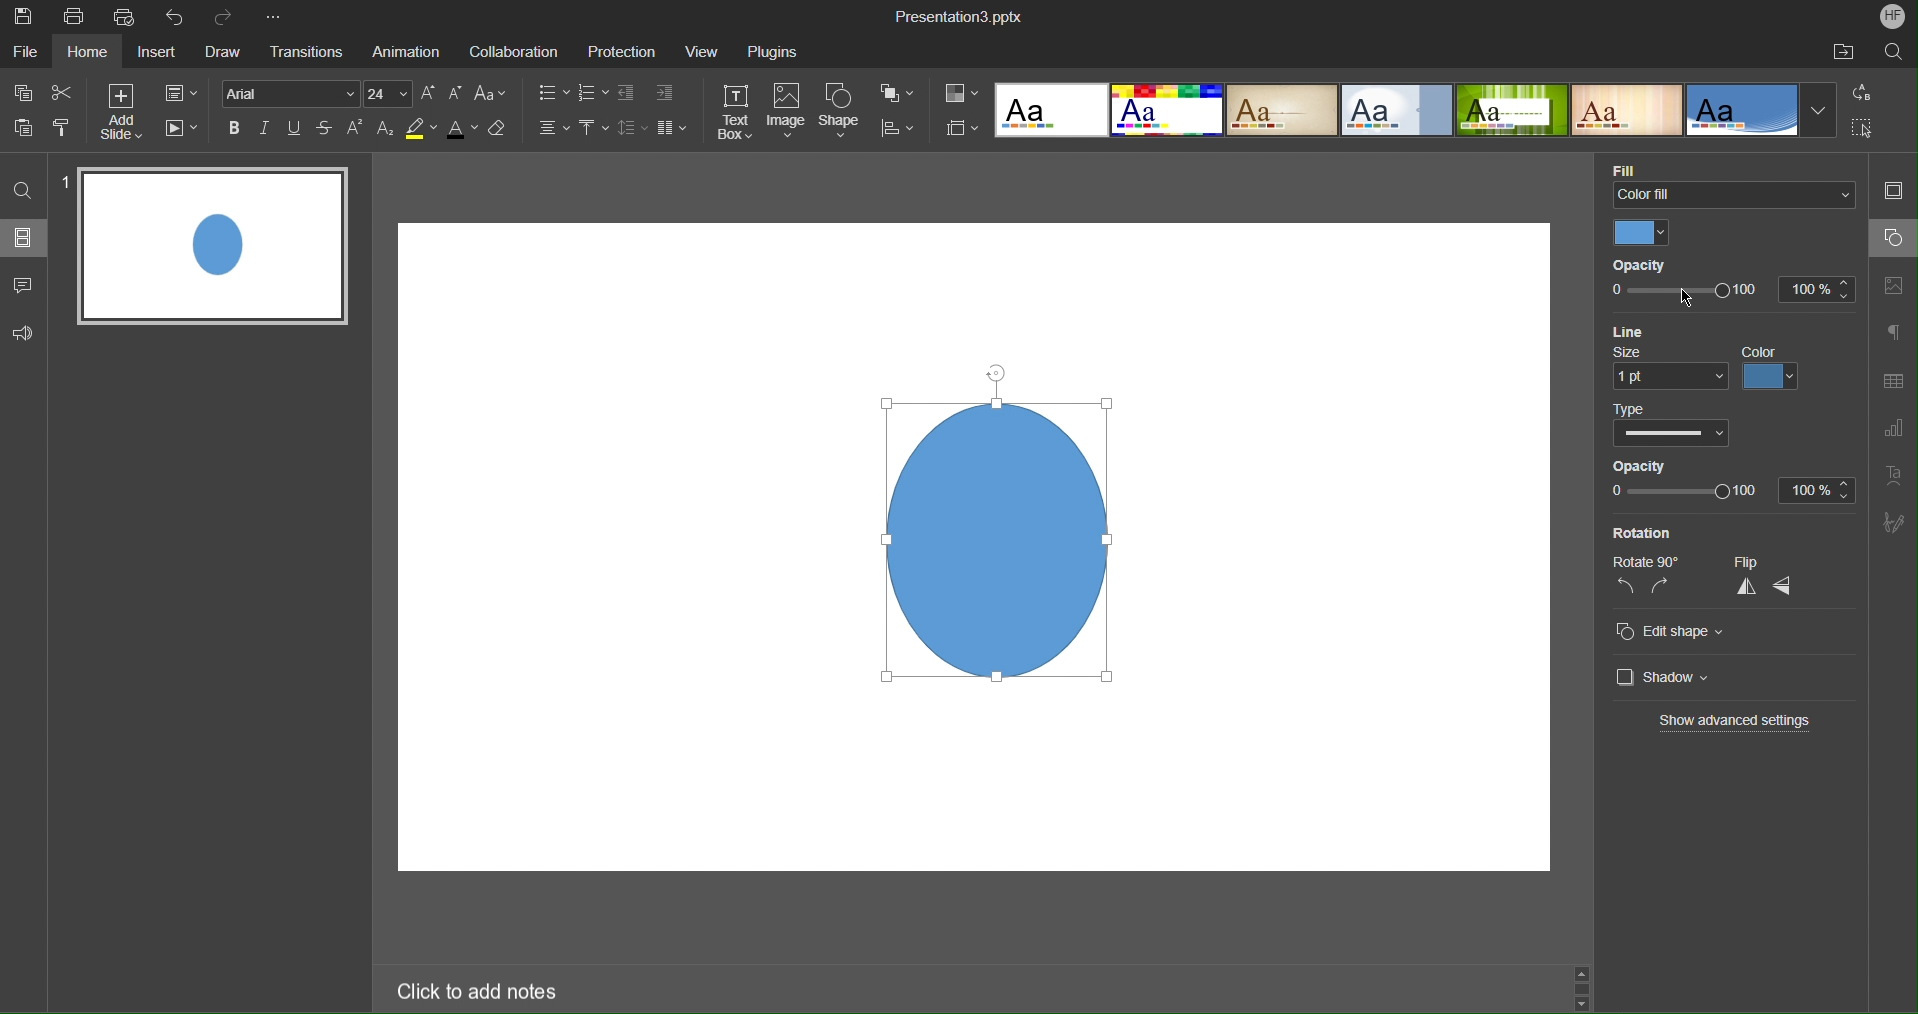 This screenshot has width=1918, height=1014. I want to click on Account, so click(1894, 17).